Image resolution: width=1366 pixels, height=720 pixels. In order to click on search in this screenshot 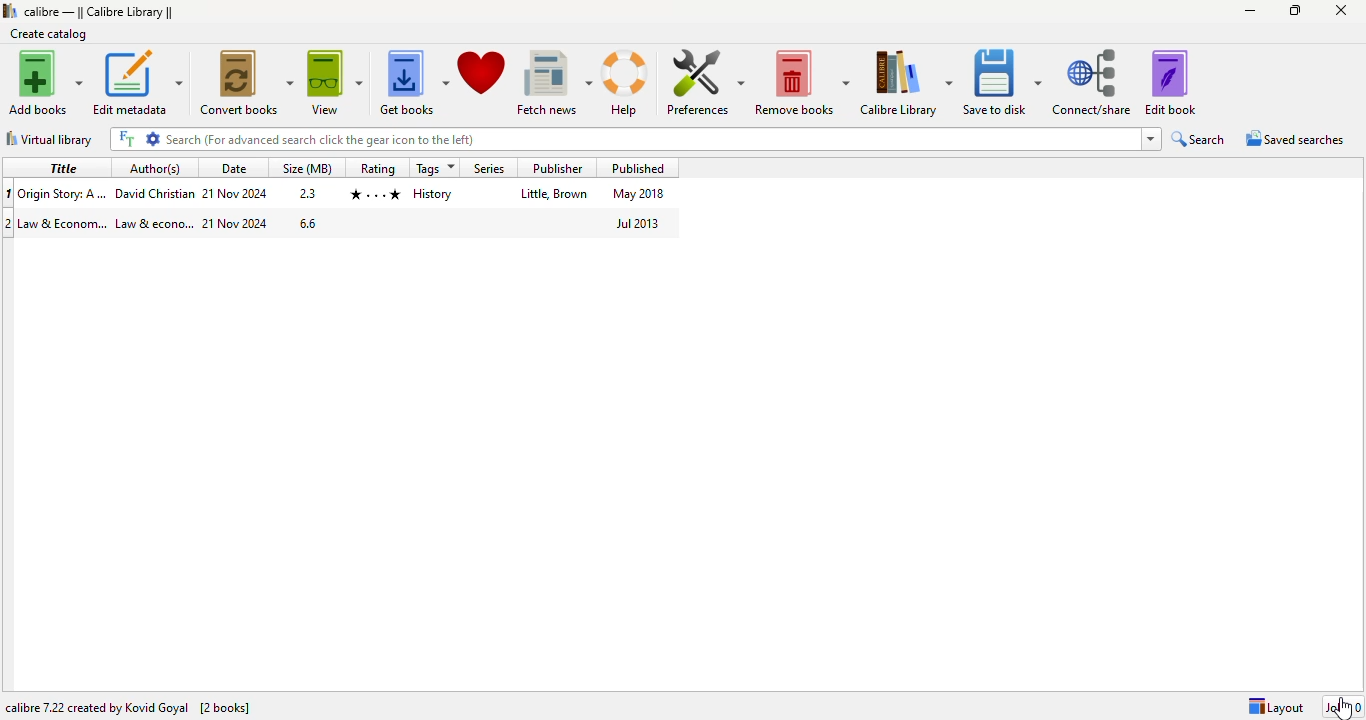, I will do `click(1198, 139)`.